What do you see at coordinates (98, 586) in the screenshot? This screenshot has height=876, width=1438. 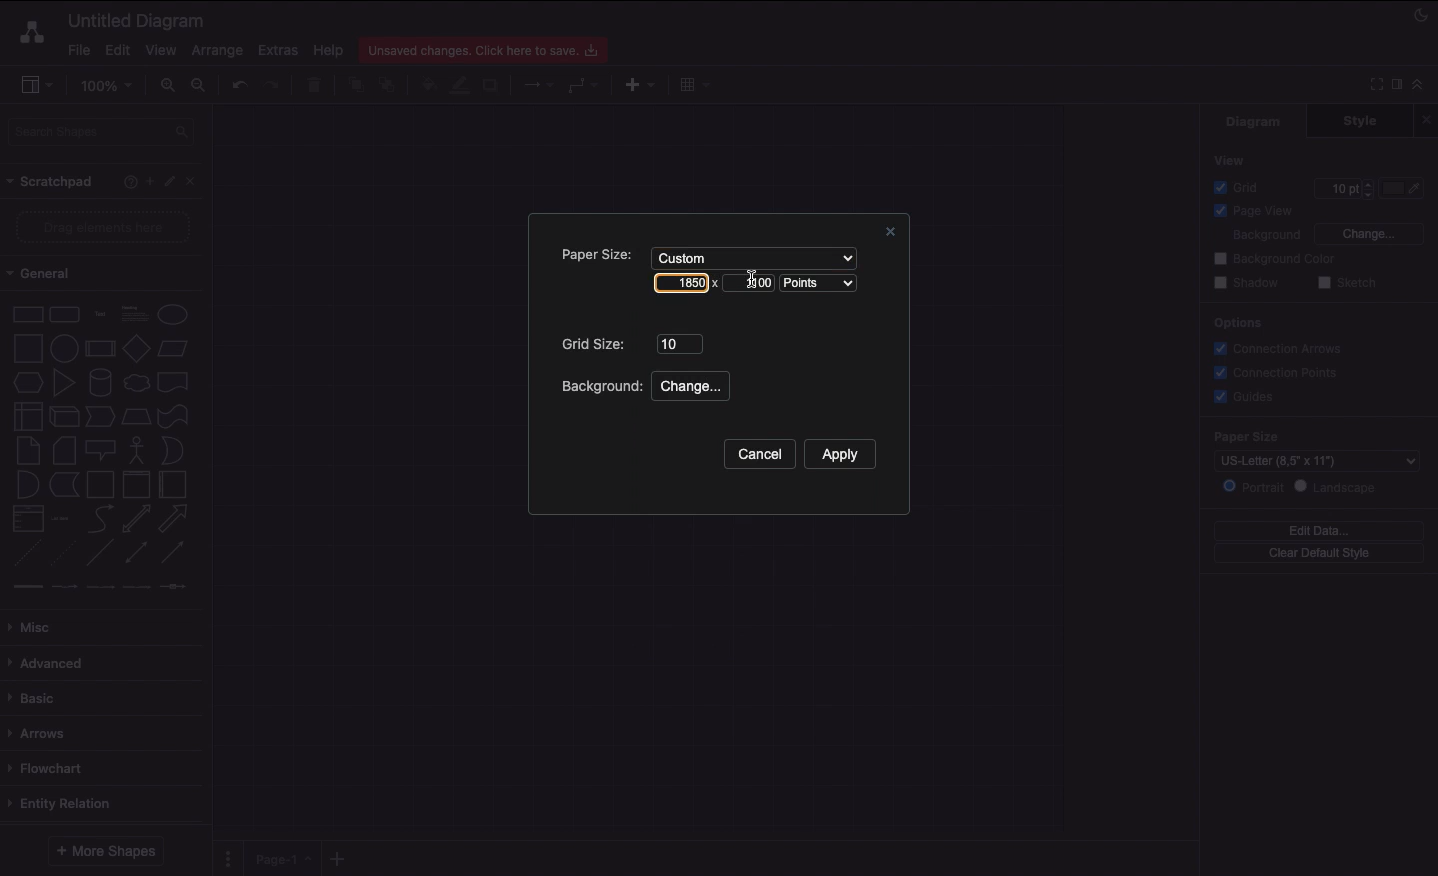 I see `connector 3` at bounding box center [98, 586].